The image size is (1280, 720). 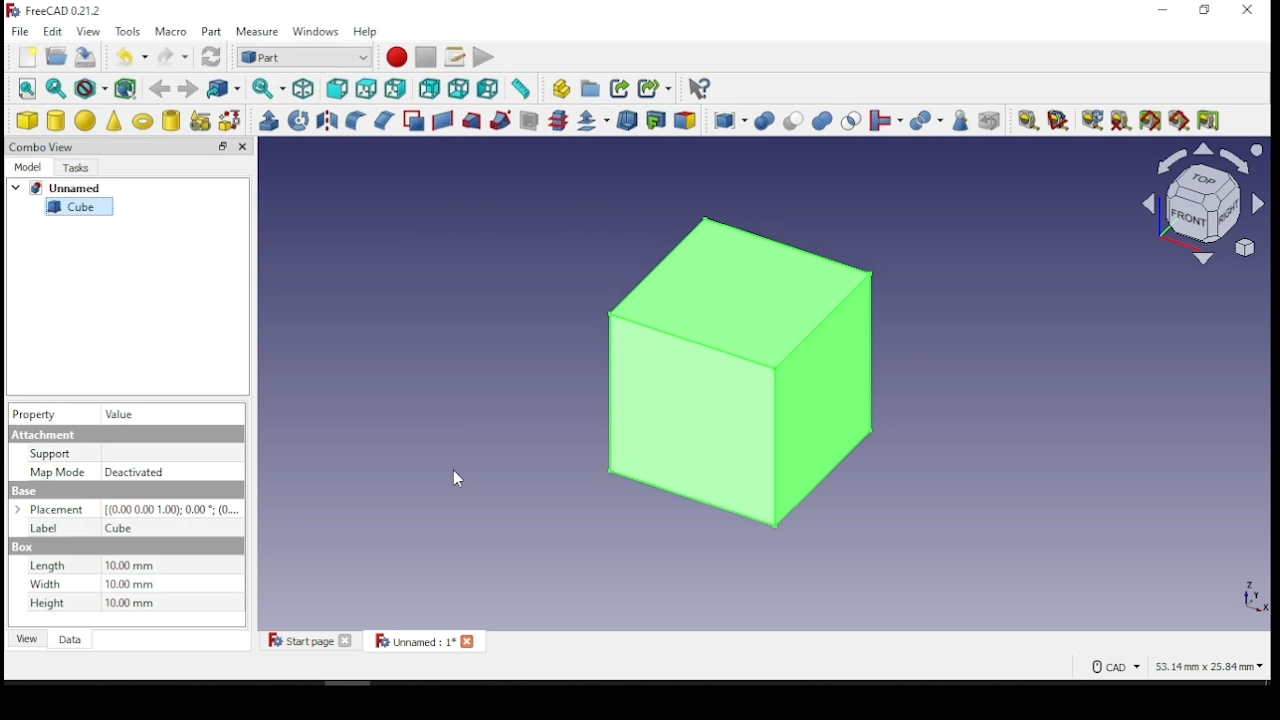 What do you see at coordinates (764, 122) in the screenshot?
I see `boolean` at bounding box center [764, 122].